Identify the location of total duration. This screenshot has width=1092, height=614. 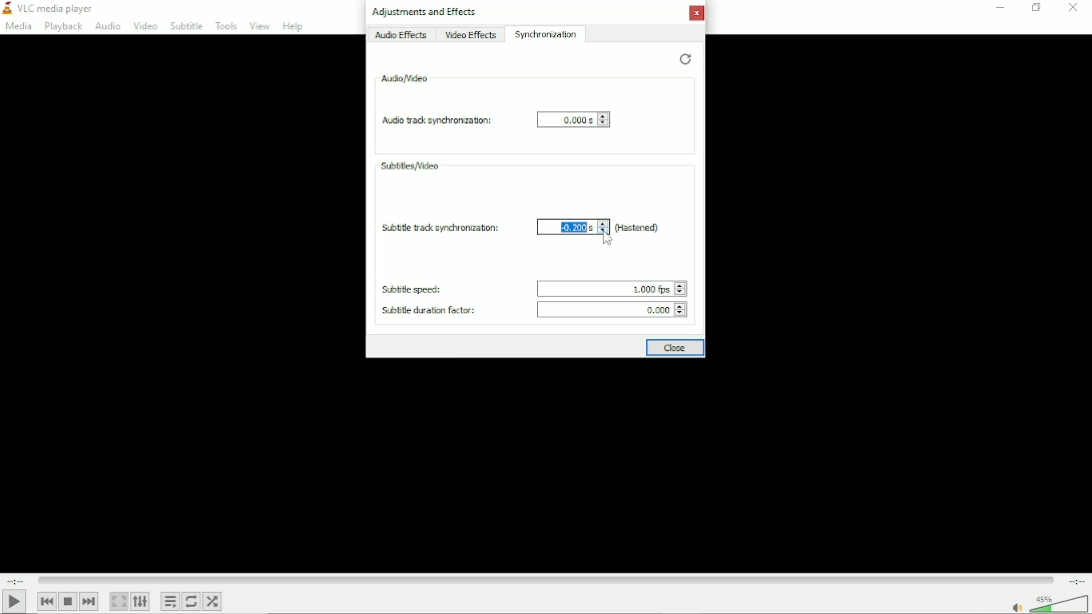
(1074, 581).